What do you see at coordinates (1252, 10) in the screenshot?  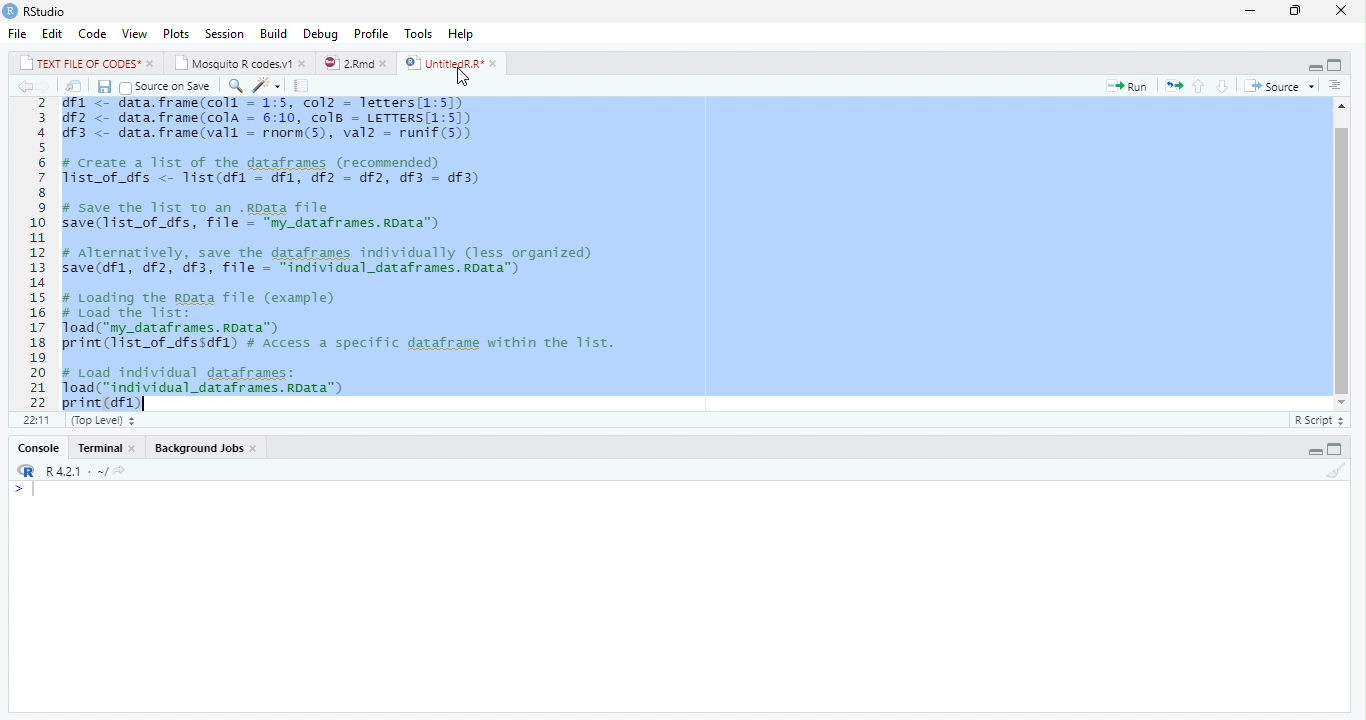 I see `Minimize` at bounding box center [1252, 10].